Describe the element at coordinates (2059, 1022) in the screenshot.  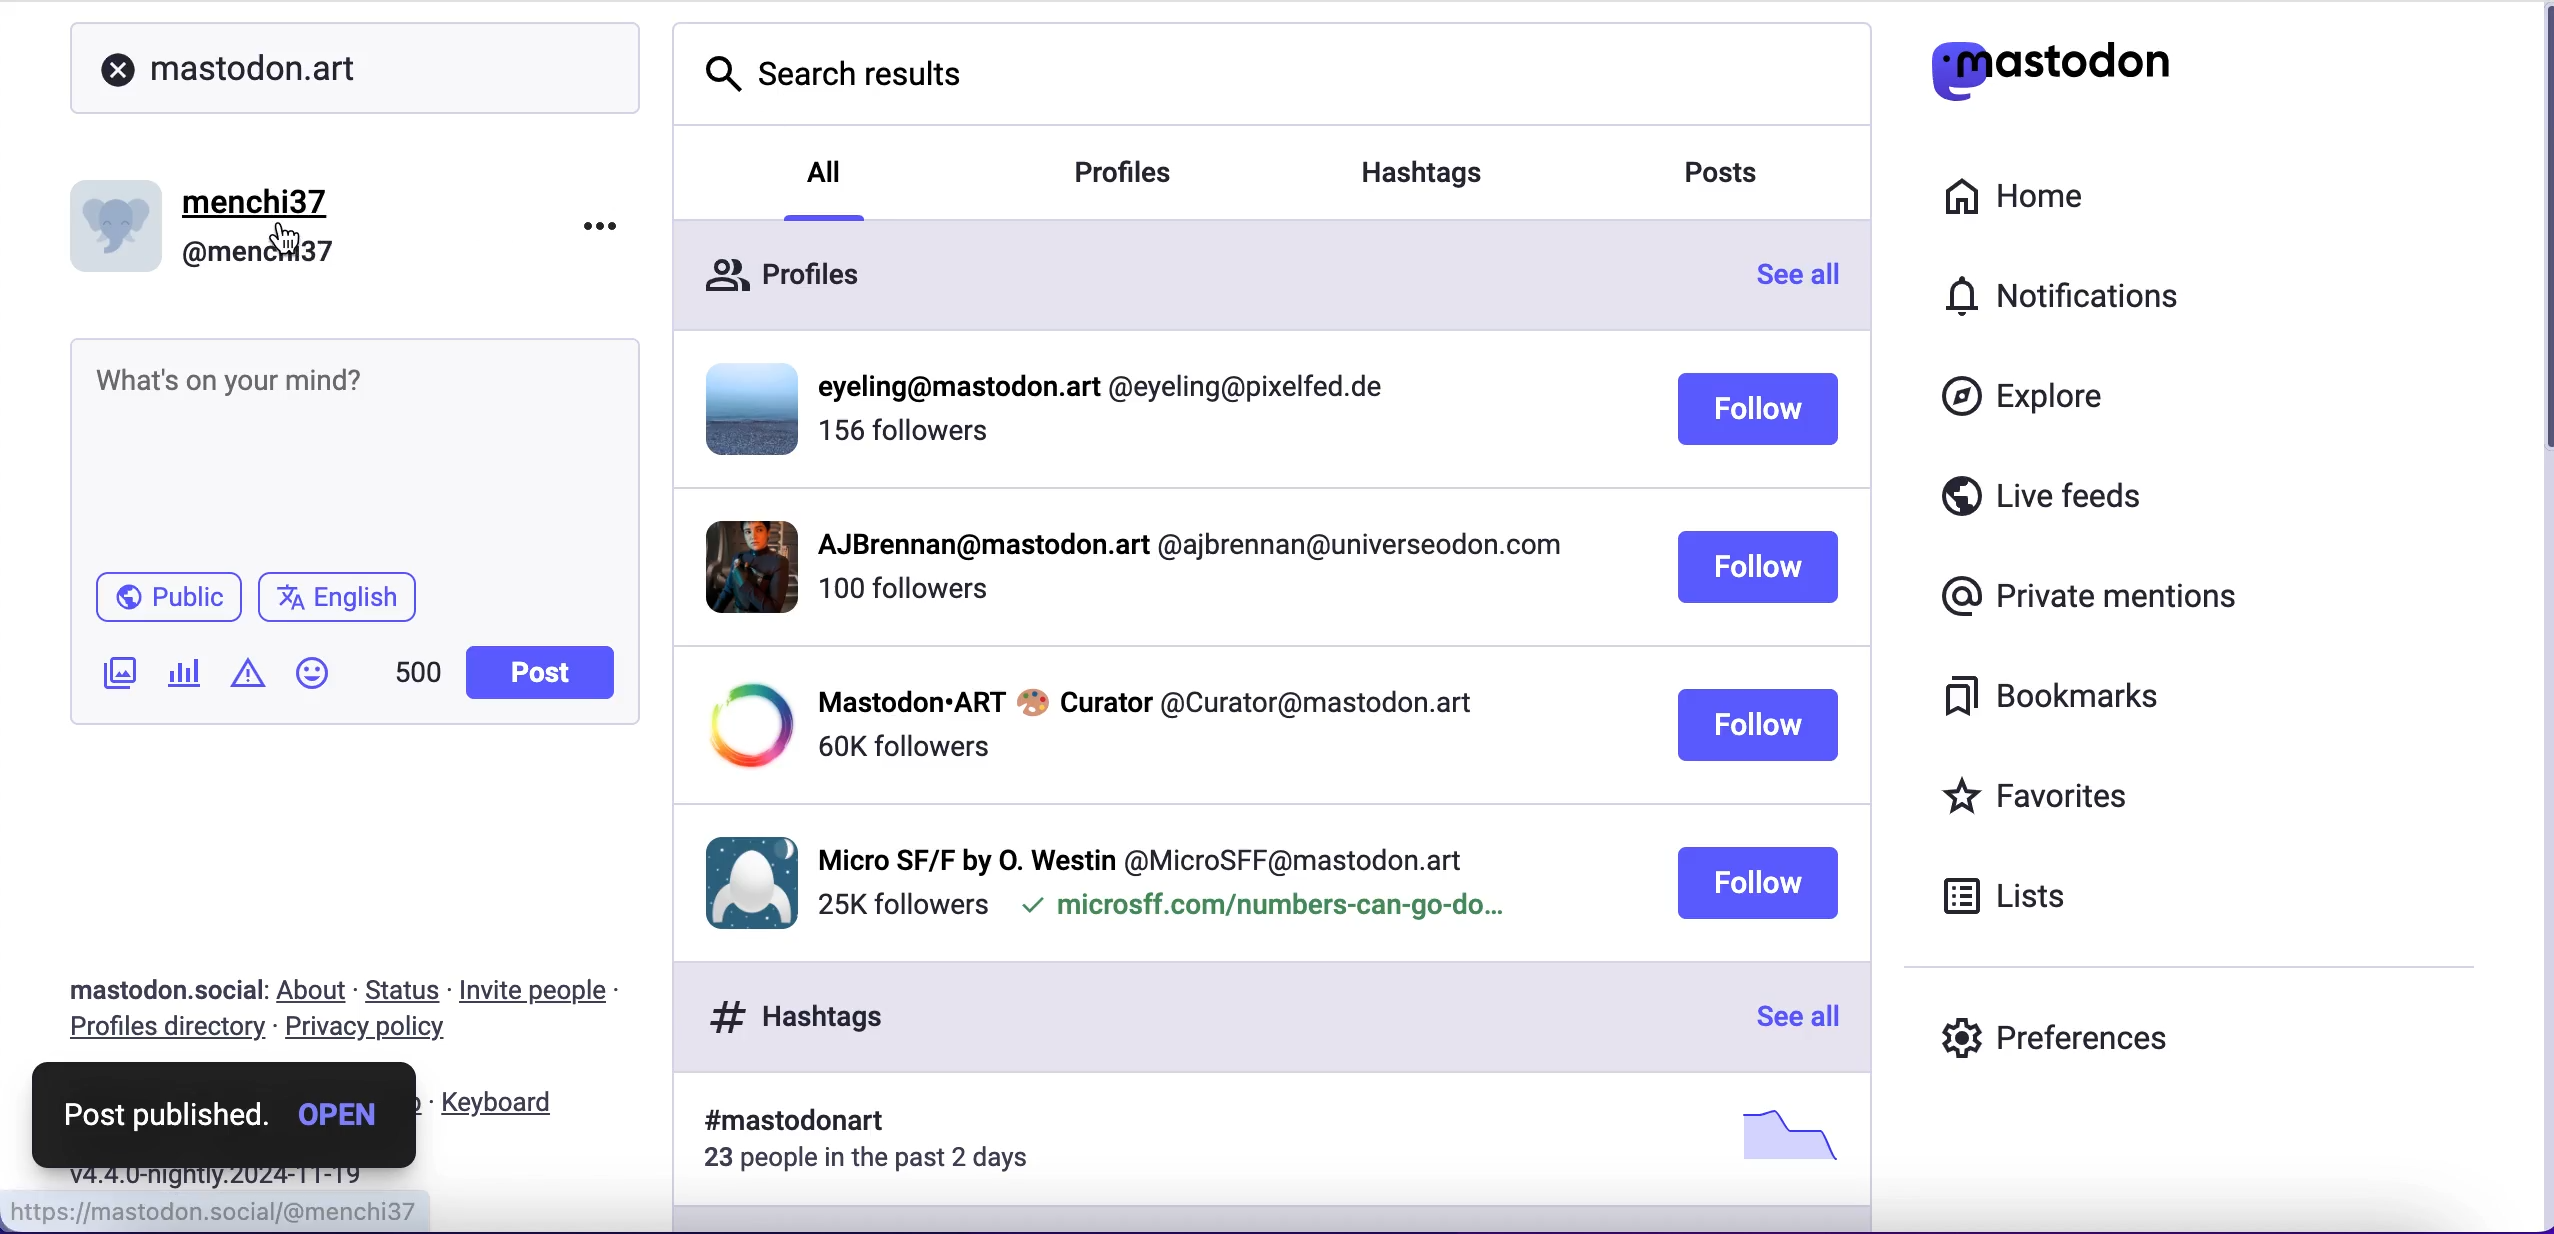
I see `preferences` at that location.